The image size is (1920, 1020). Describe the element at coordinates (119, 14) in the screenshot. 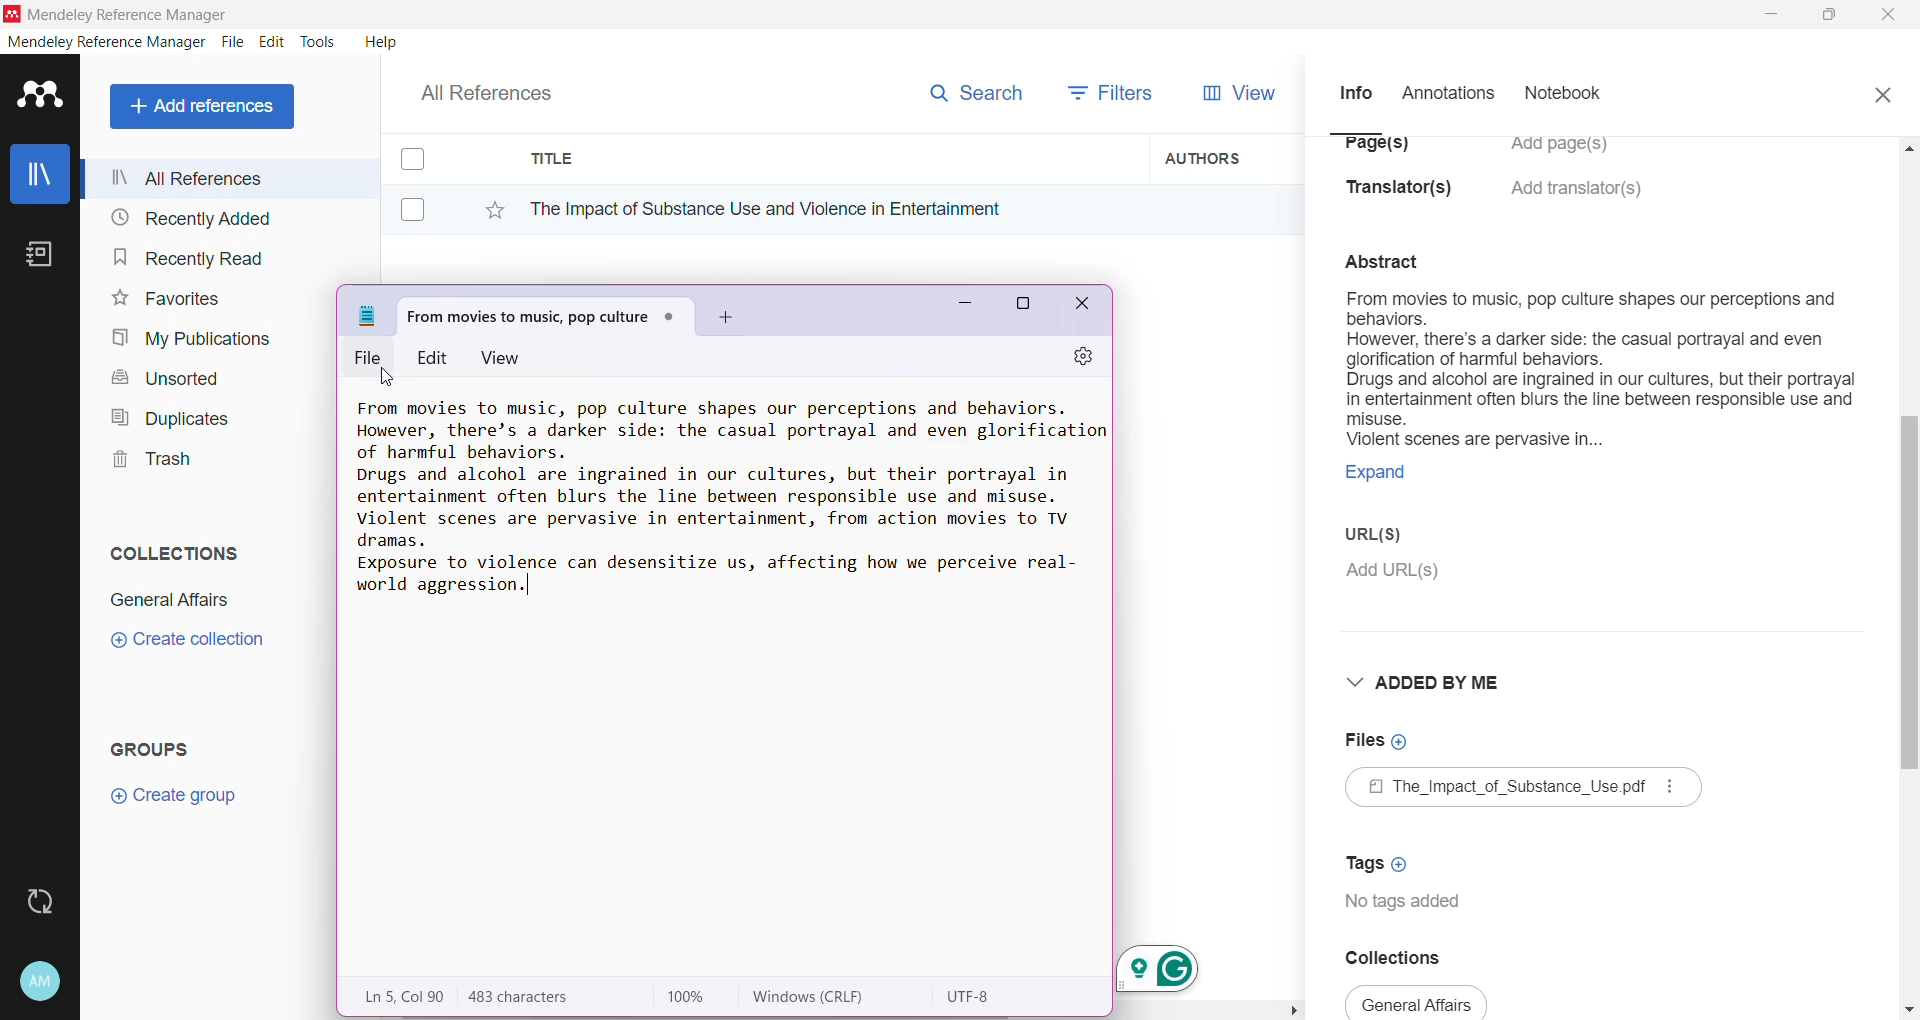

I see `Application Name` at that location.